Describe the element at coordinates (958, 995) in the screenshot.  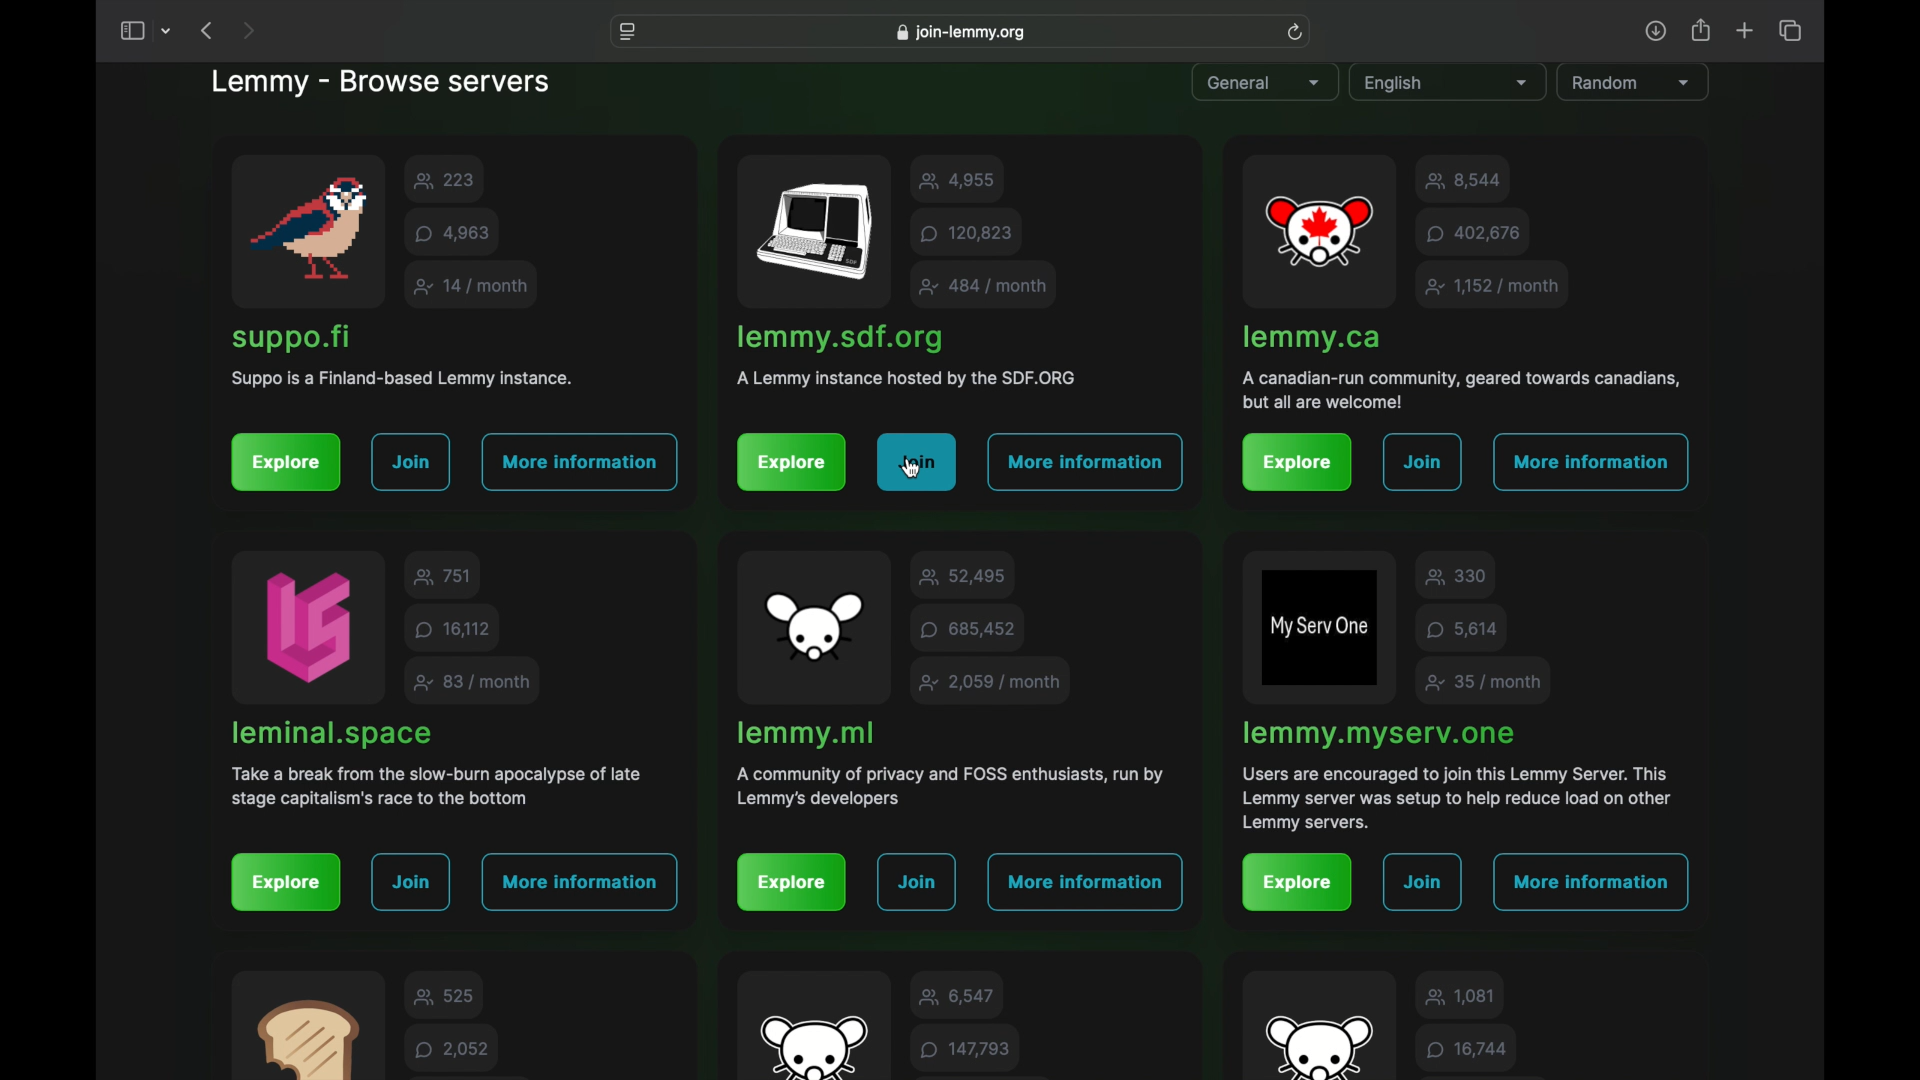
I see `participants` at that location.